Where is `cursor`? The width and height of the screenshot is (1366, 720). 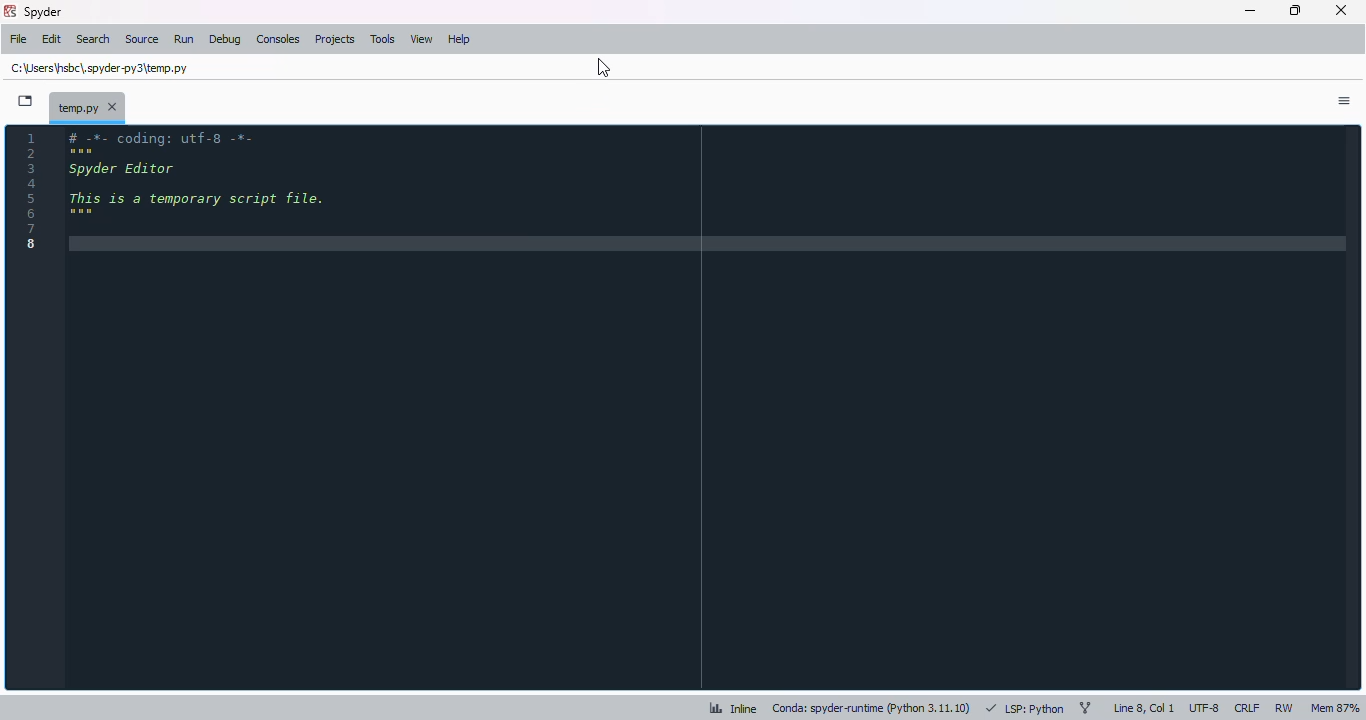
cursor is located at coordinates (600, 67).